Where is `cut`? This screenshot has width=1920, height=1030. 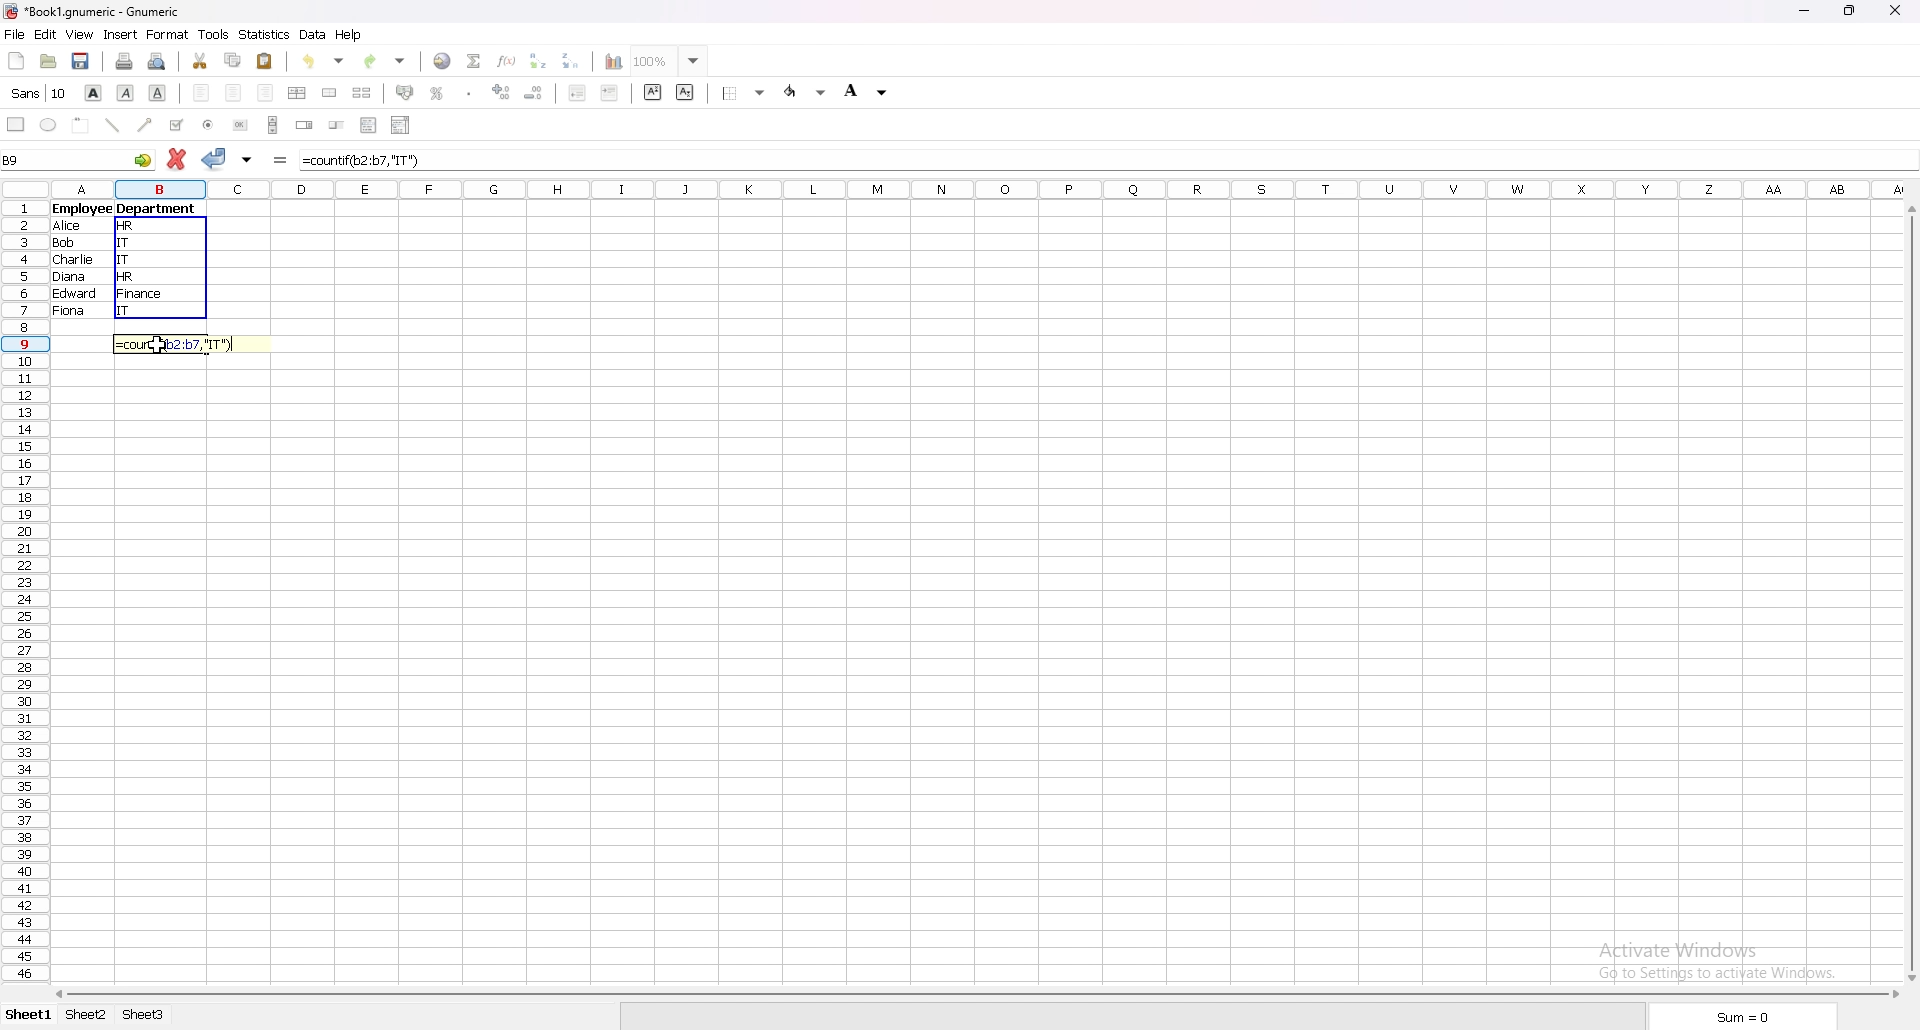
cut is located at coordinates (200, 60).